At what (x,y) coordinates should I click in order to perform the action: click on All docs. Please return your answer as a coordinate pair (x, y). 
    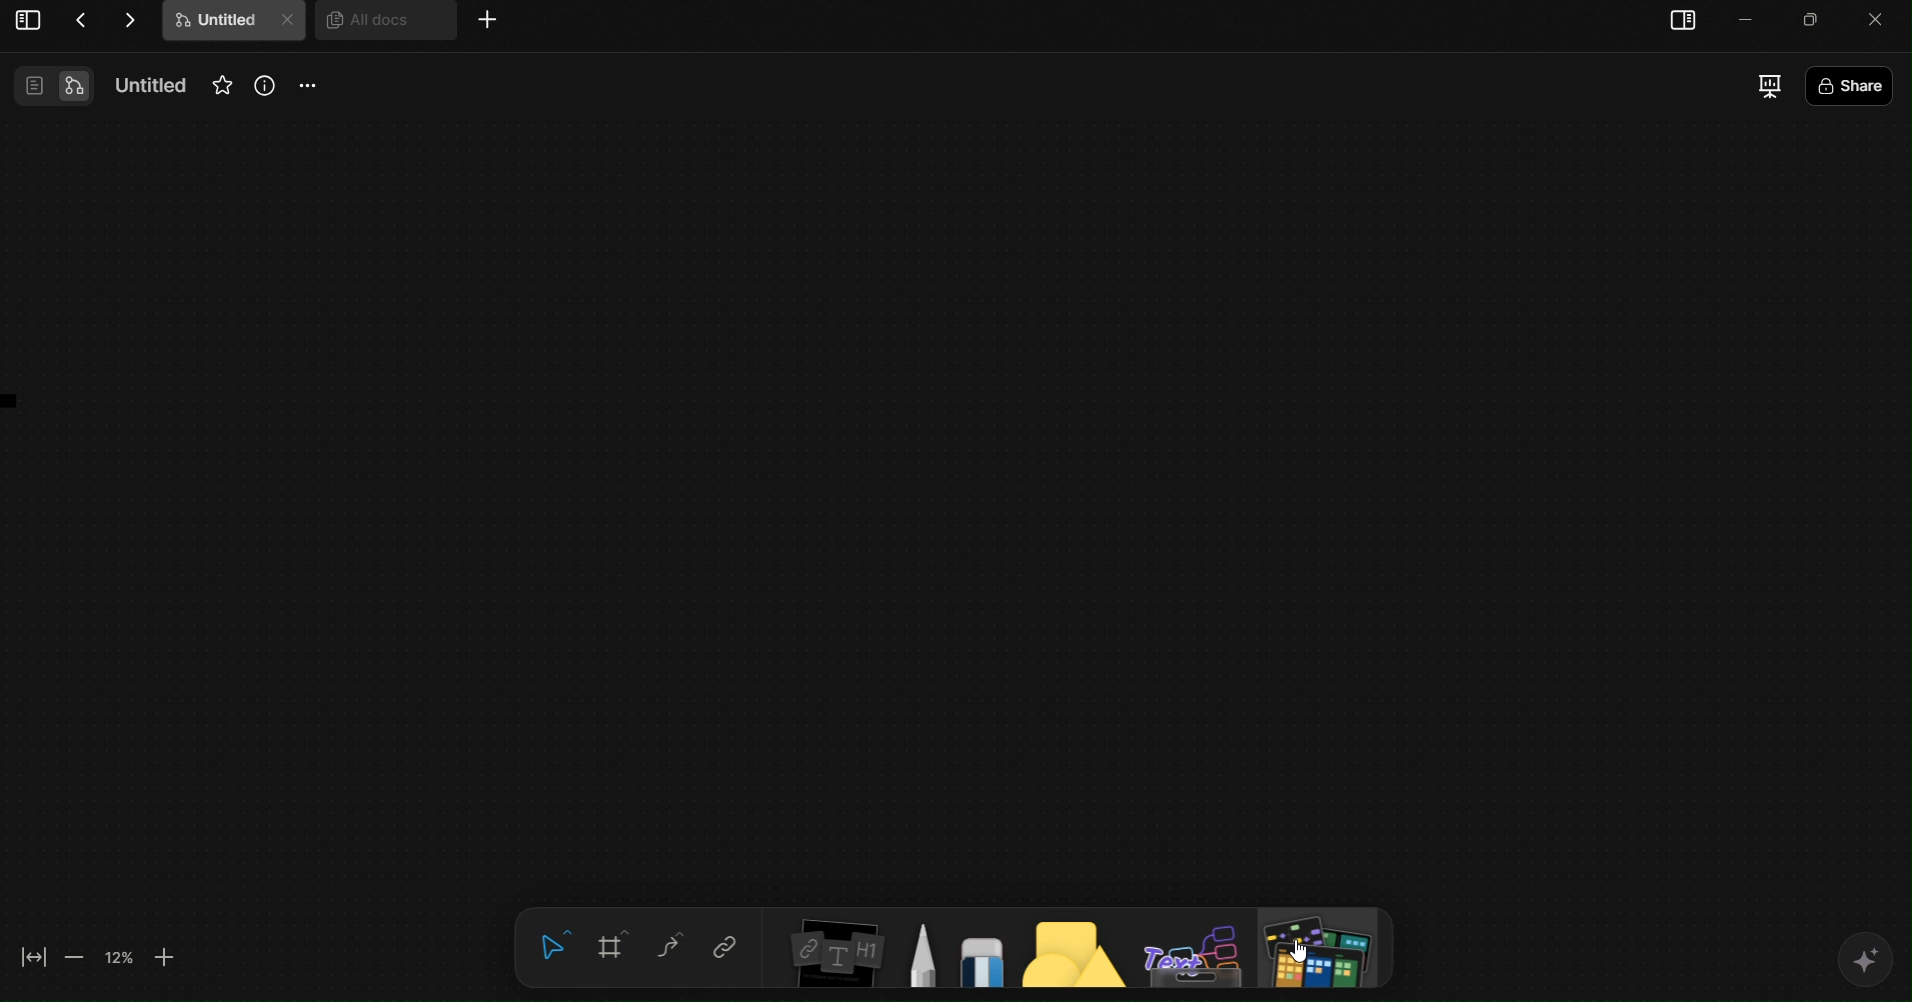
    Looking at the image, I should click on (382, 29).